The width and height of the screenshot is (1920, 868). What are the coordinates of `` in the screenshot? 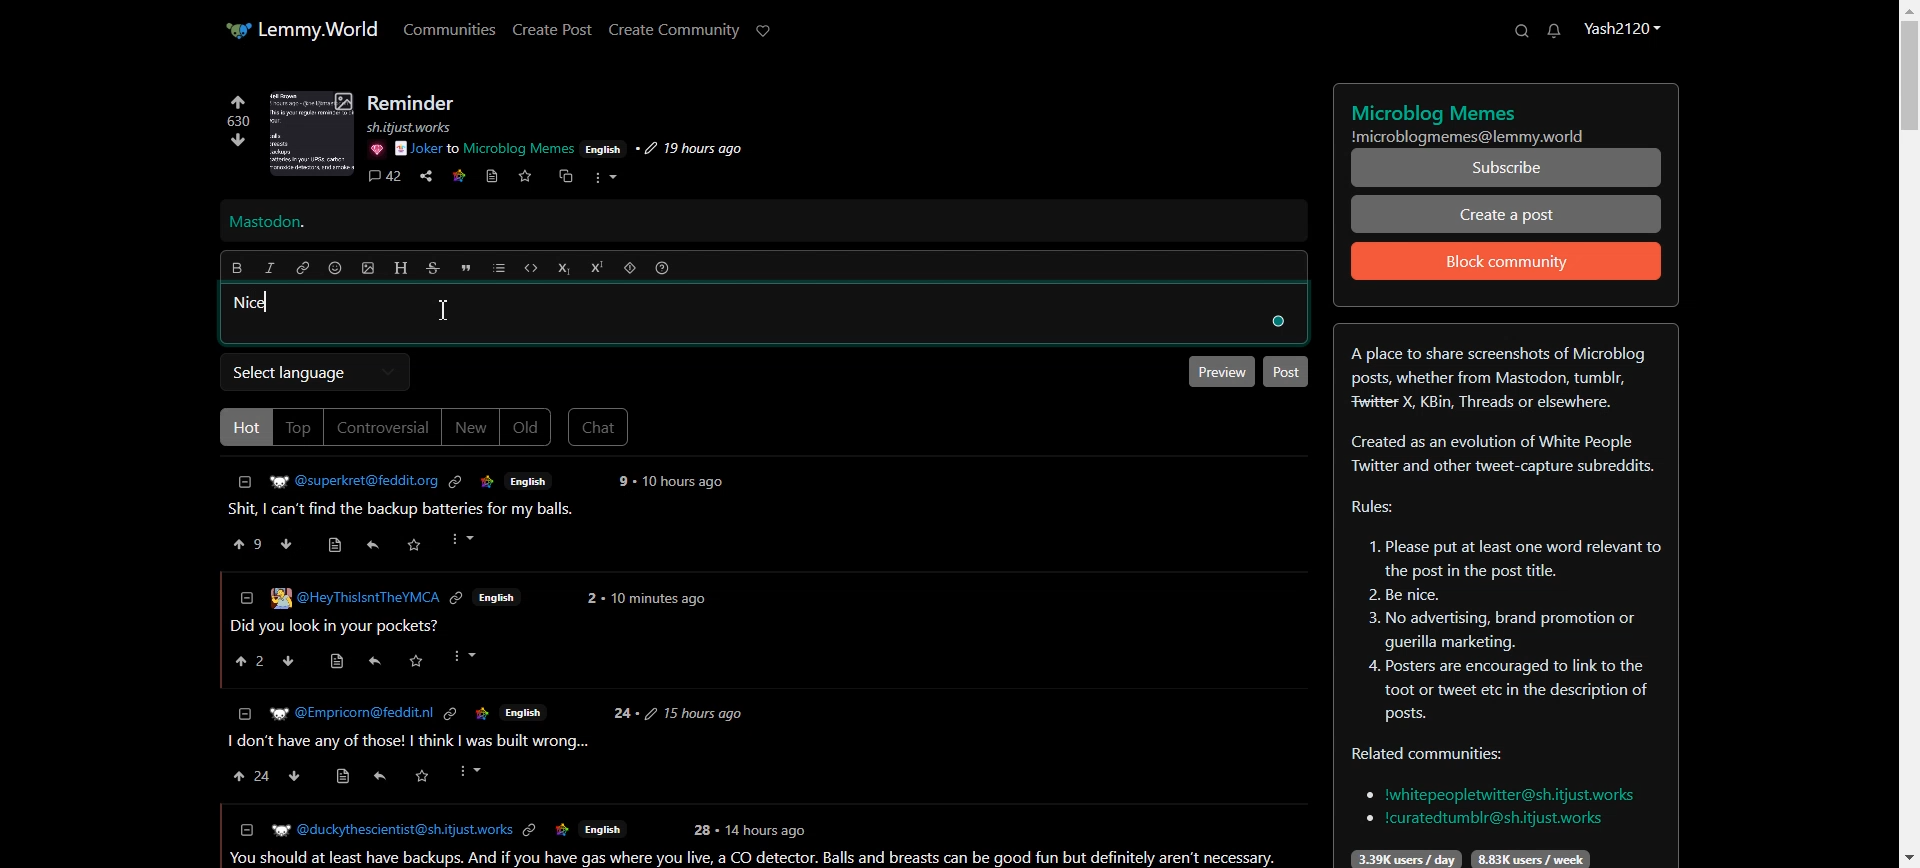 It's located at (701, 830).